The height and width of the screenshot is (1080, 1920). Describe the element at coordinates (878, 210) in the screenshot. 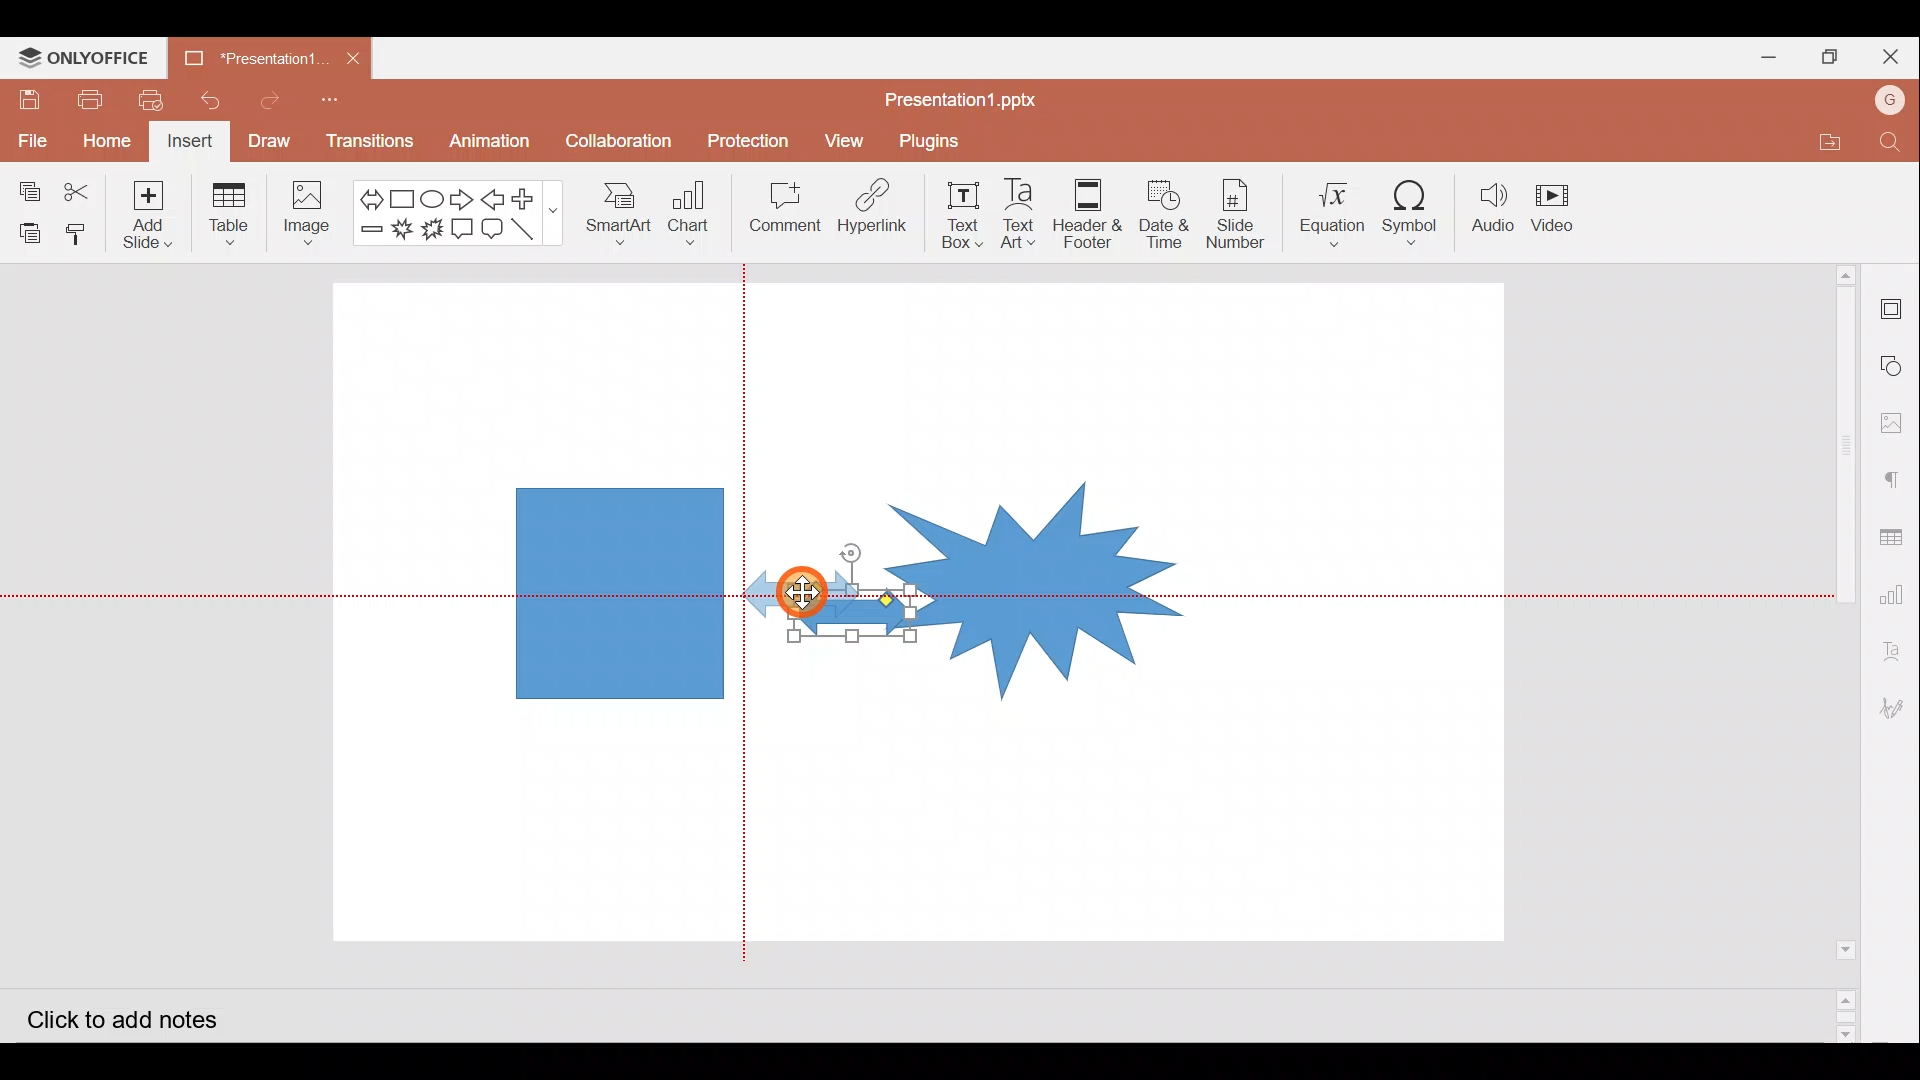

I see `Hyperlink` at that location.